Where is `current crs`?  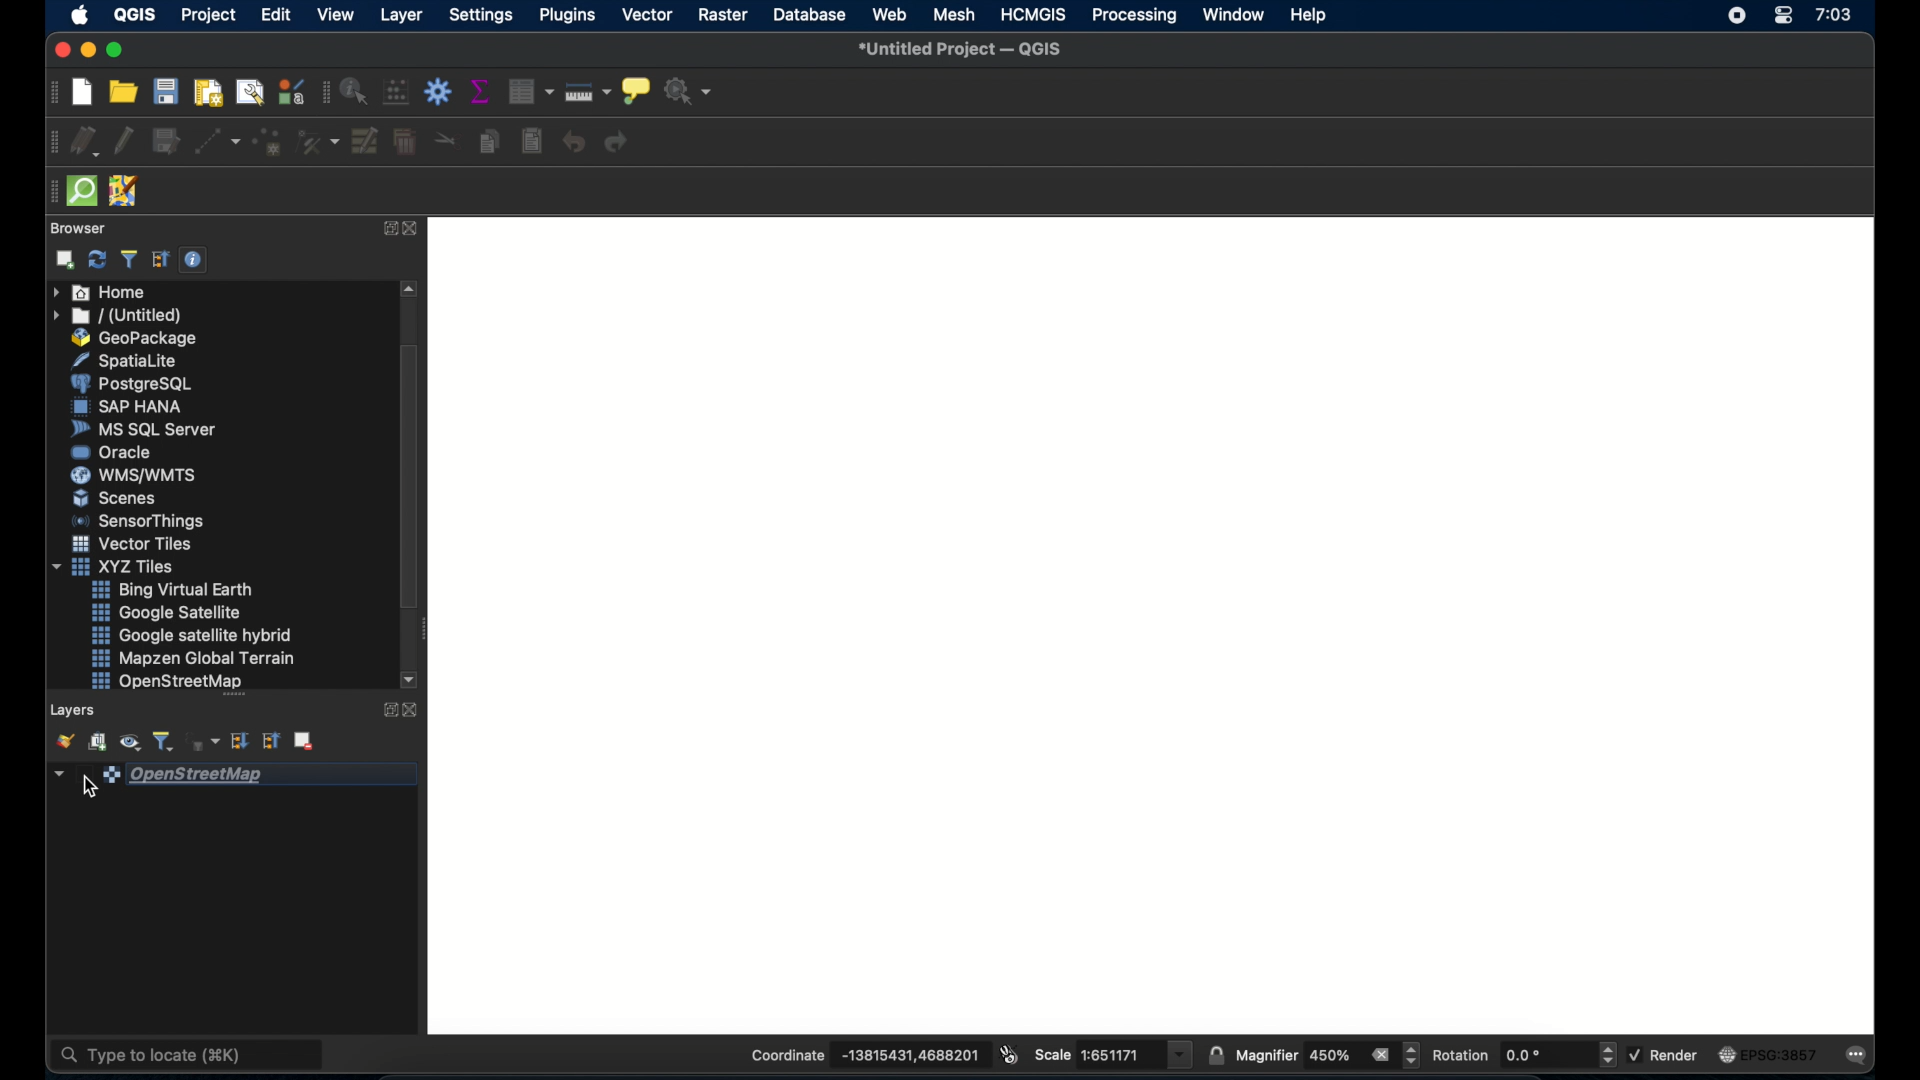
current crs is located at coordinates (1776, 1056).